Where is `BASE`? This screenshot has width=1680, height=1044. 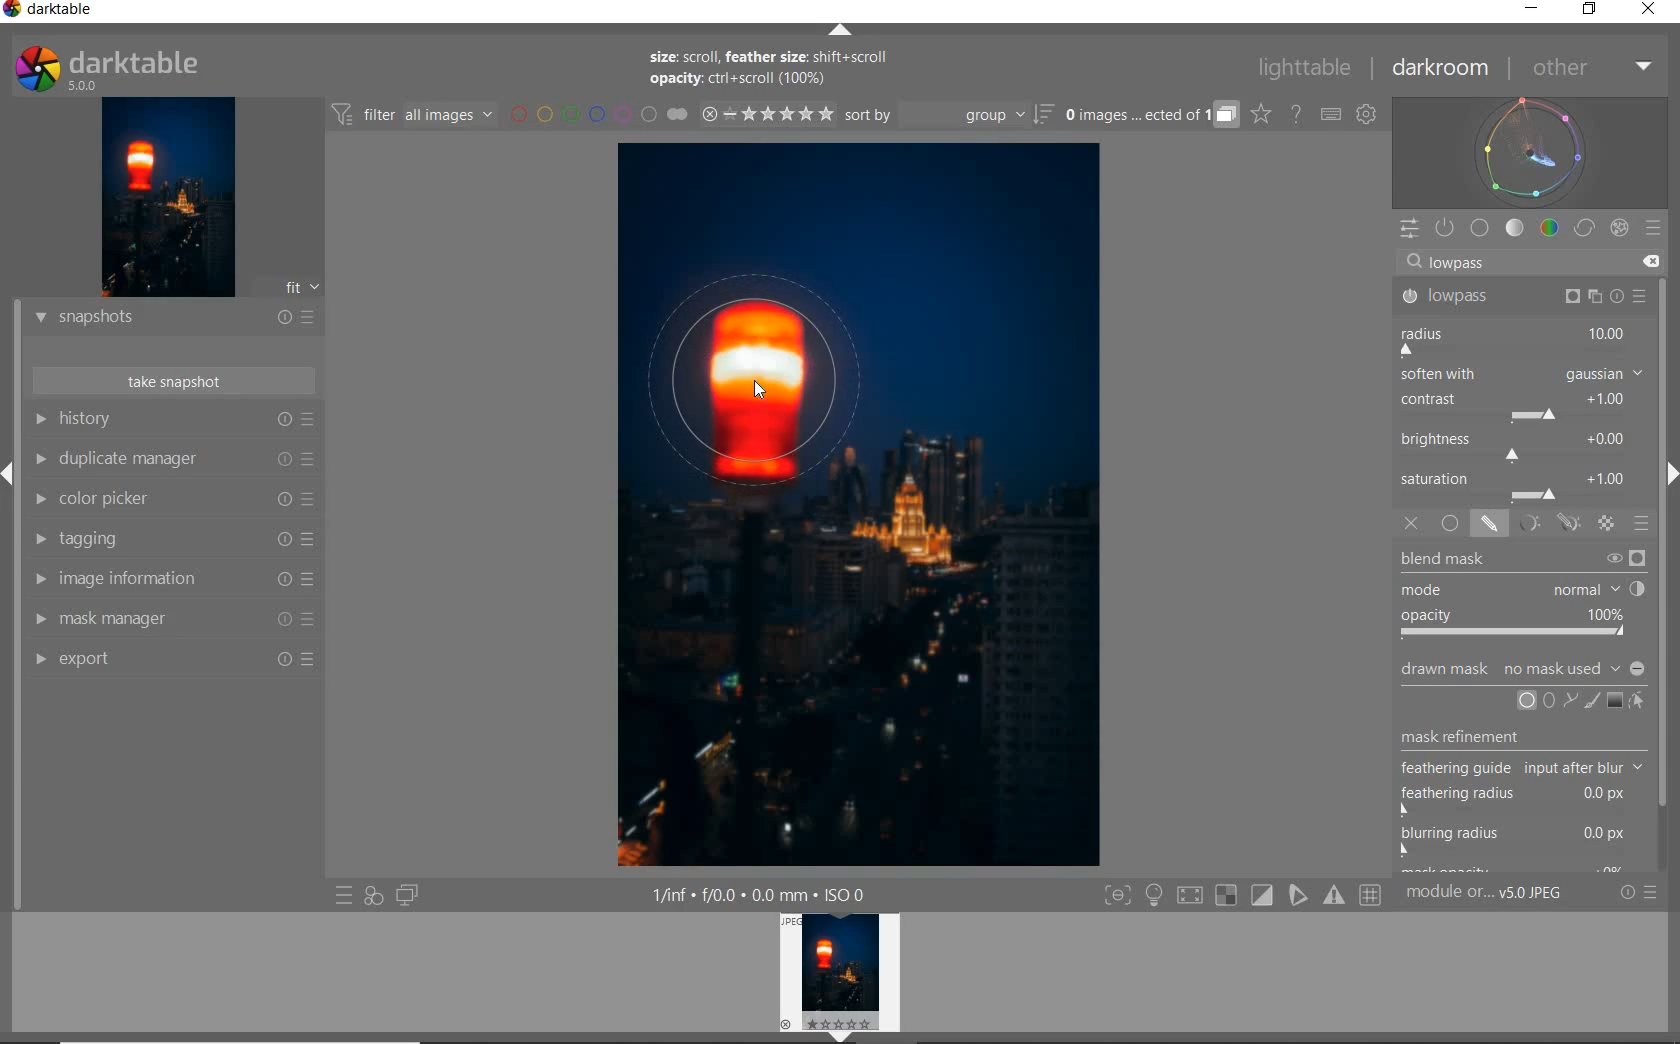
BASE is located at coordinates (1482, 228).